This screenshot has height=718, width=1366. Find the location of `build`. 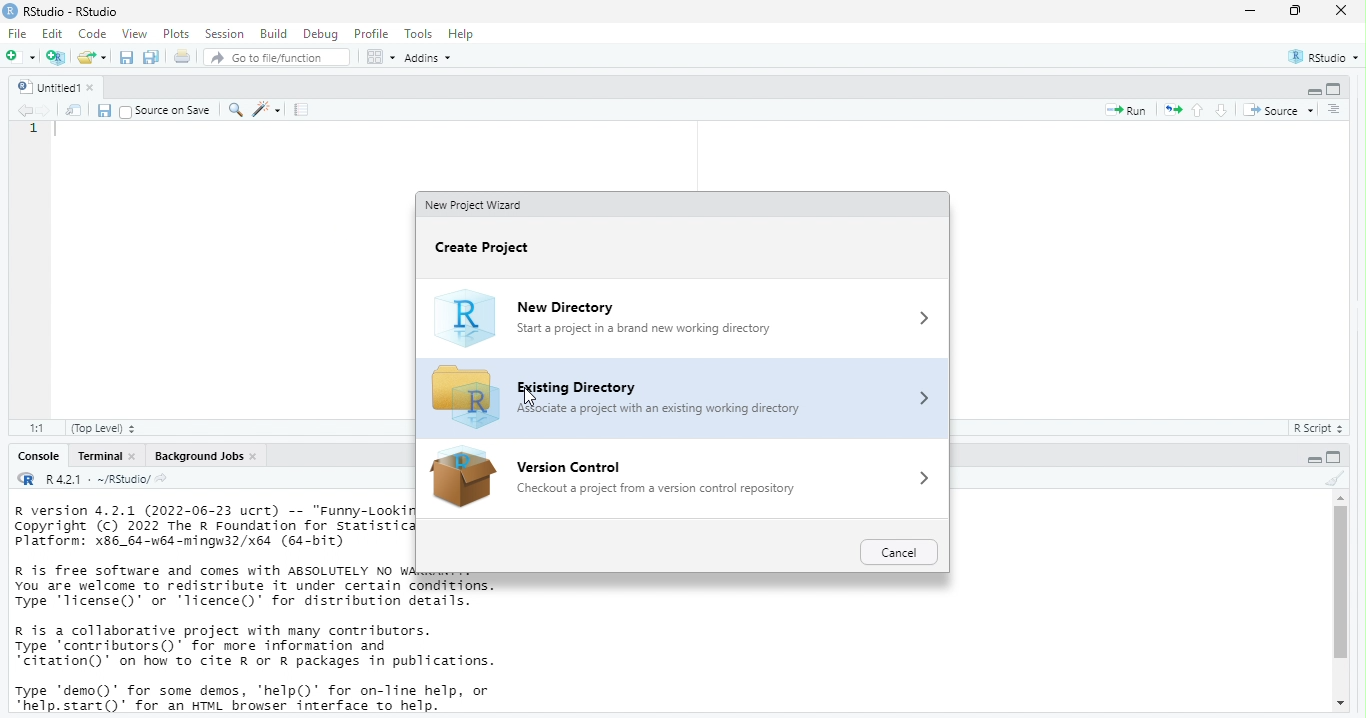

build is located at coordinates (273, 34).